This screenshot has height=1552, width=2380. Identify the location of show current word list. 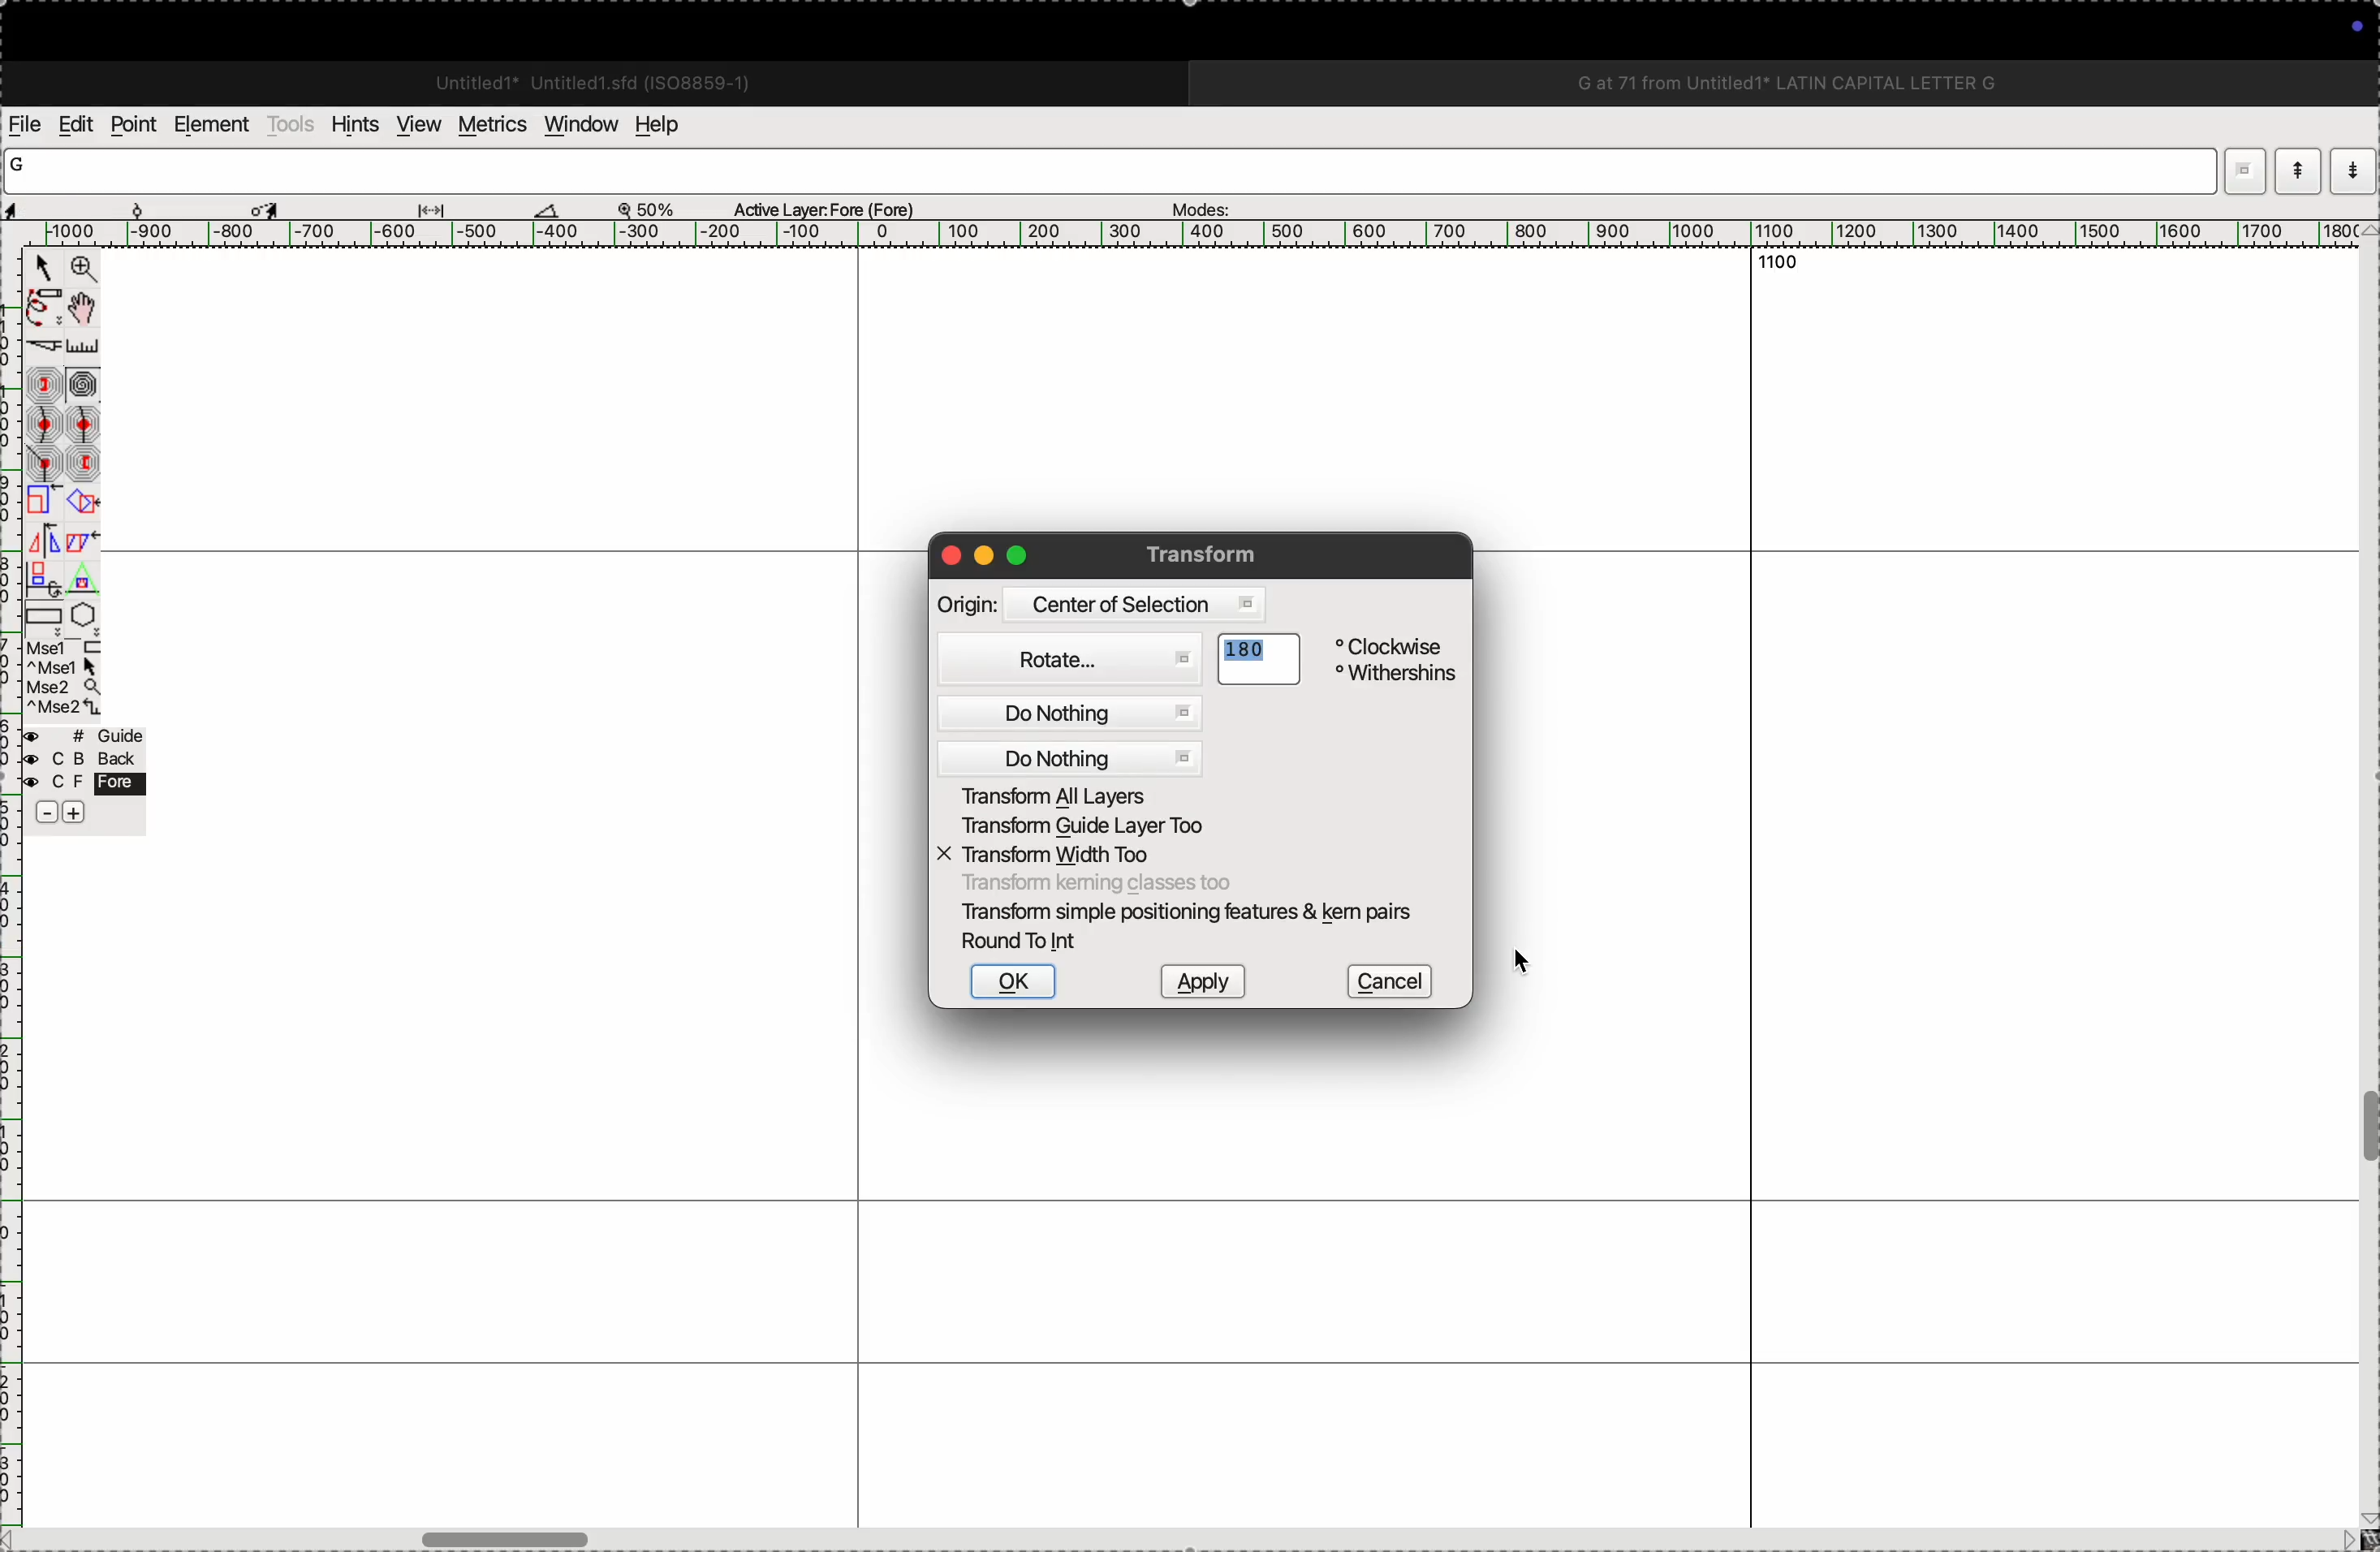
(2299, 170).